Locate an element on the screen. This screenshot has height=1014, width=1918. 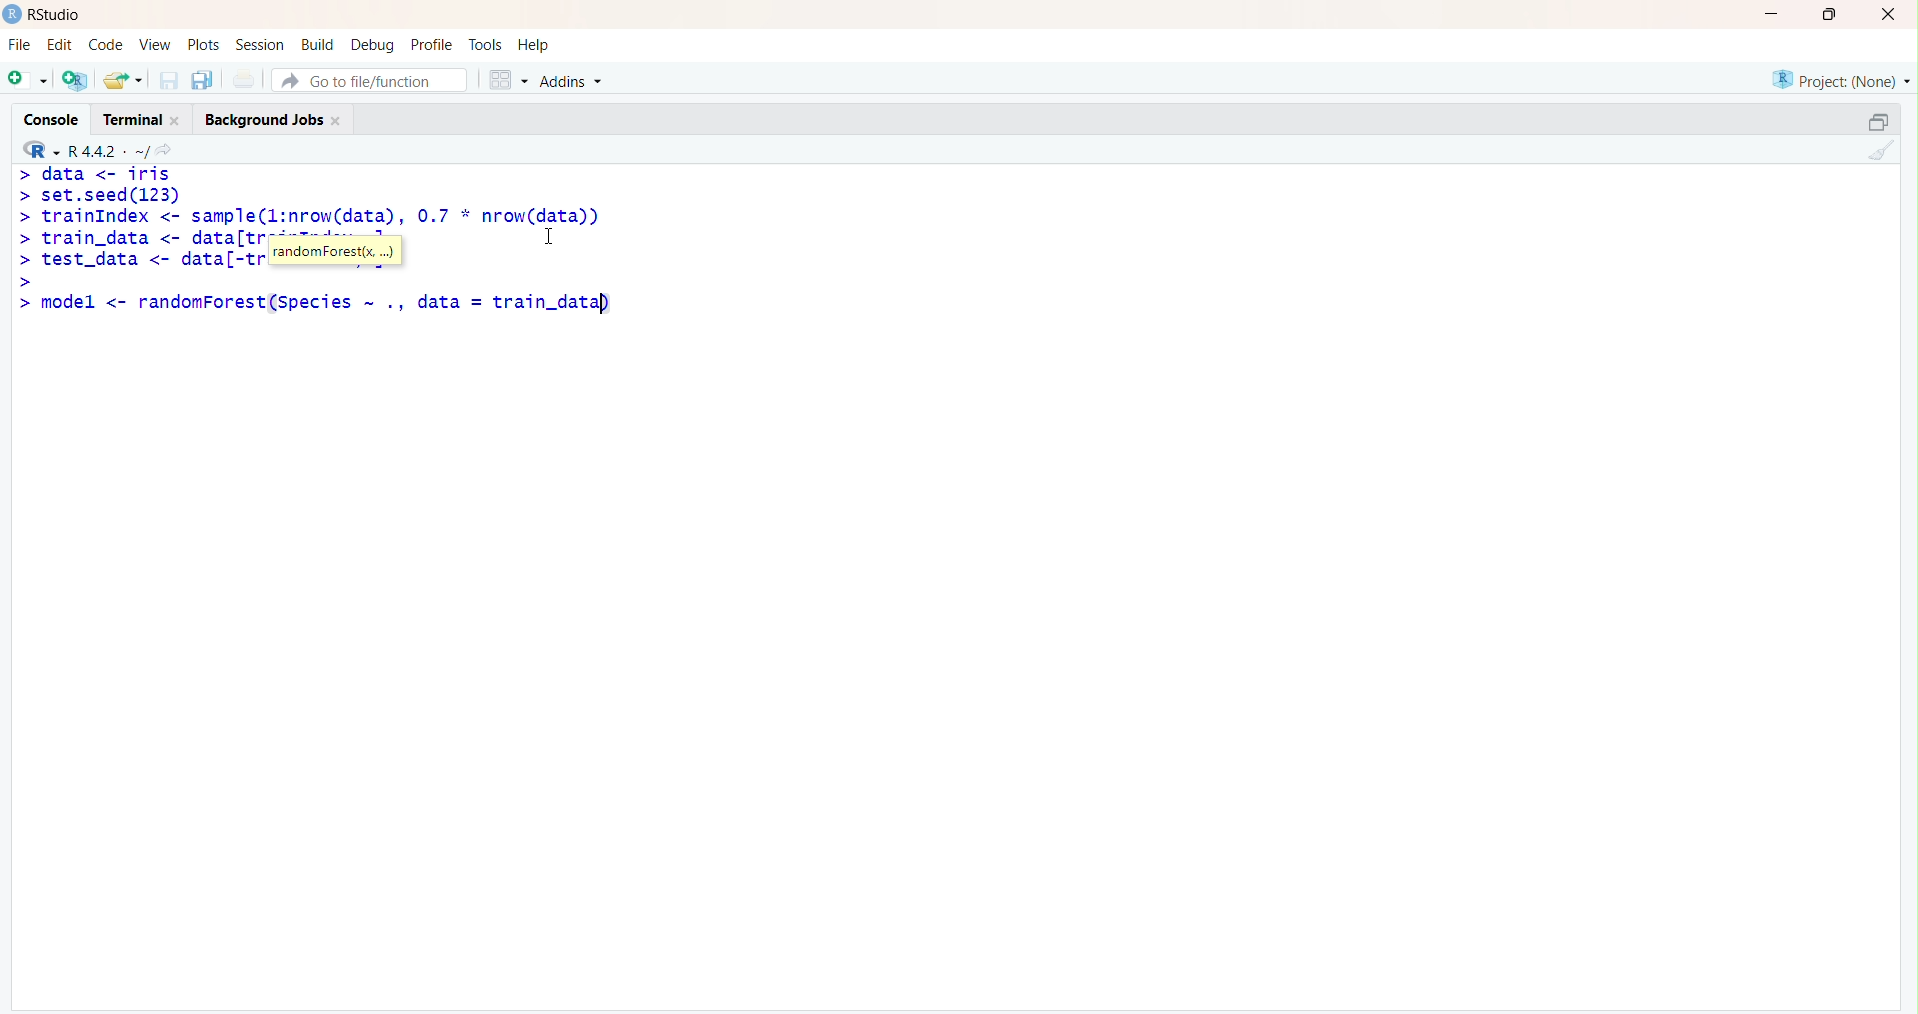
Code is located at coordinates (104, 45).